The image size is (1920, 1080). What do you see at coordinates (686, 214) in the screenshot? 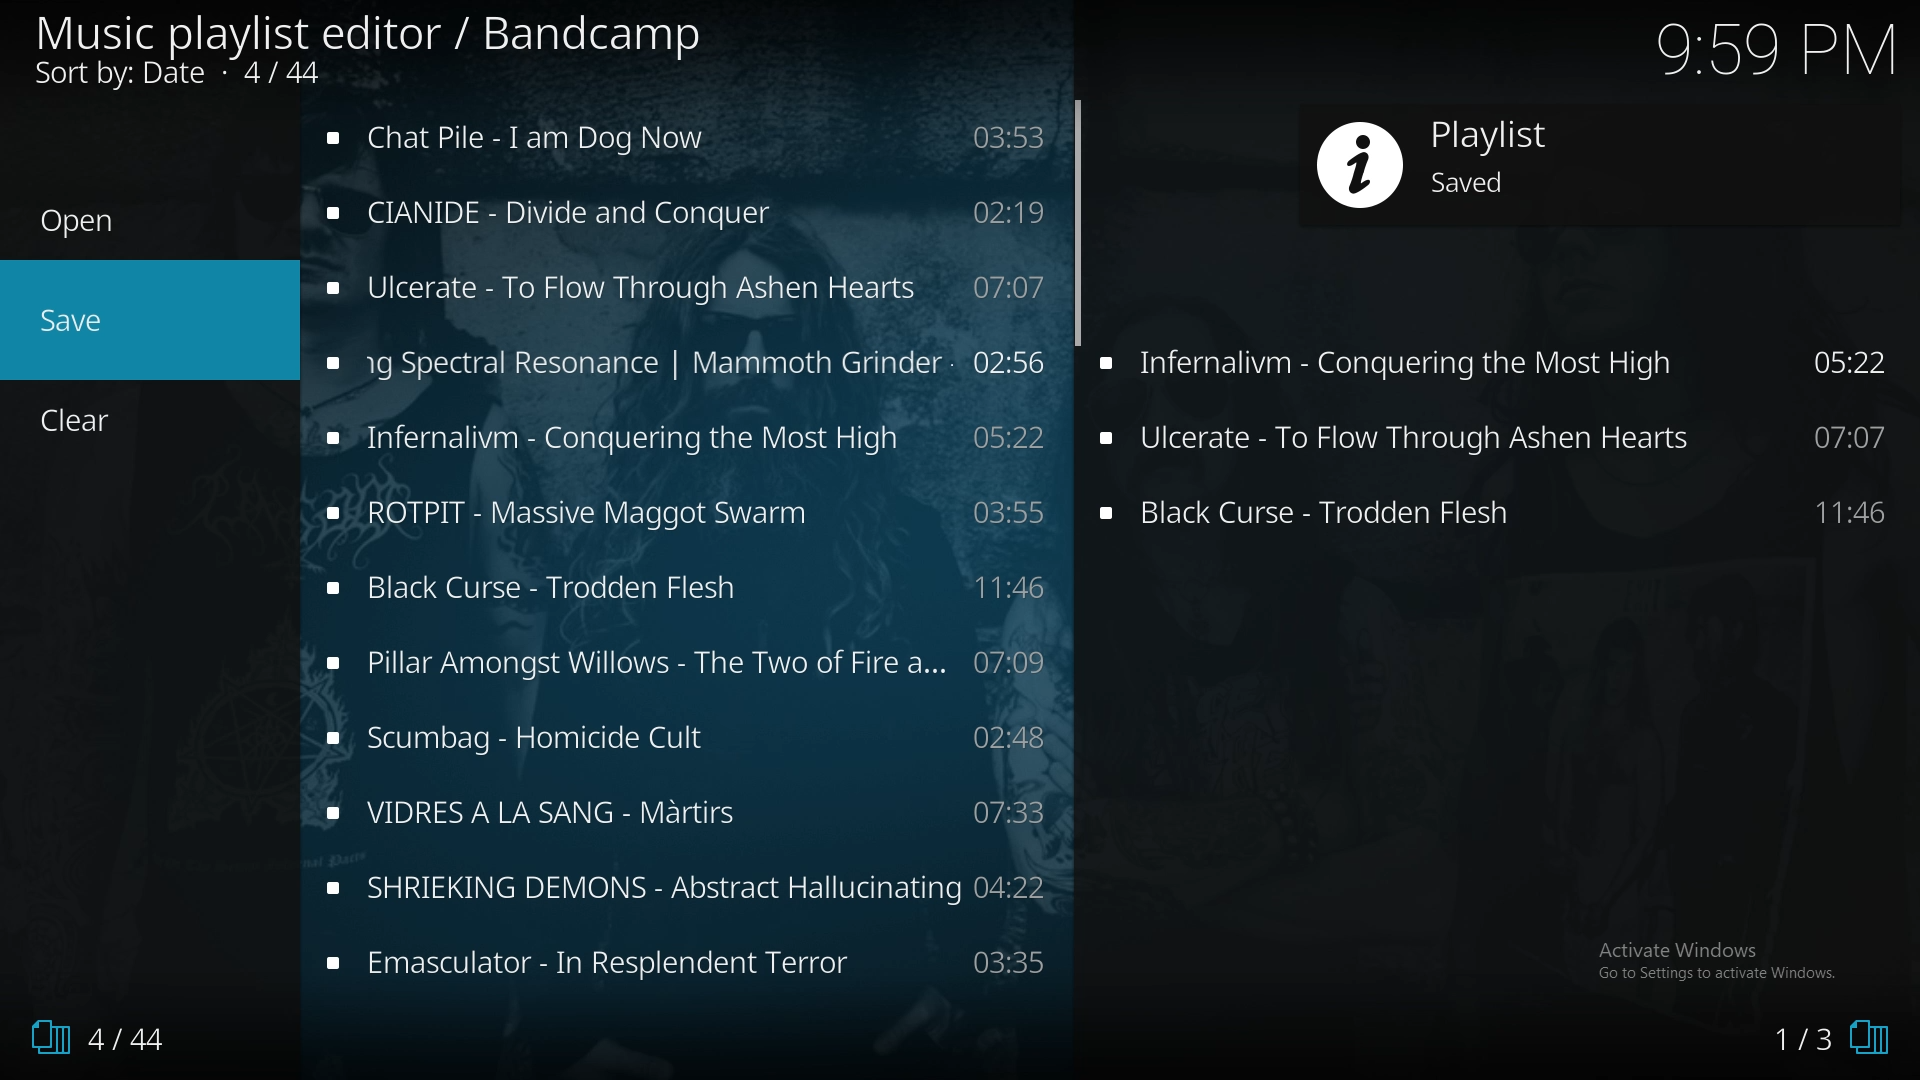
I see `music` at bounding box center [686, 214].